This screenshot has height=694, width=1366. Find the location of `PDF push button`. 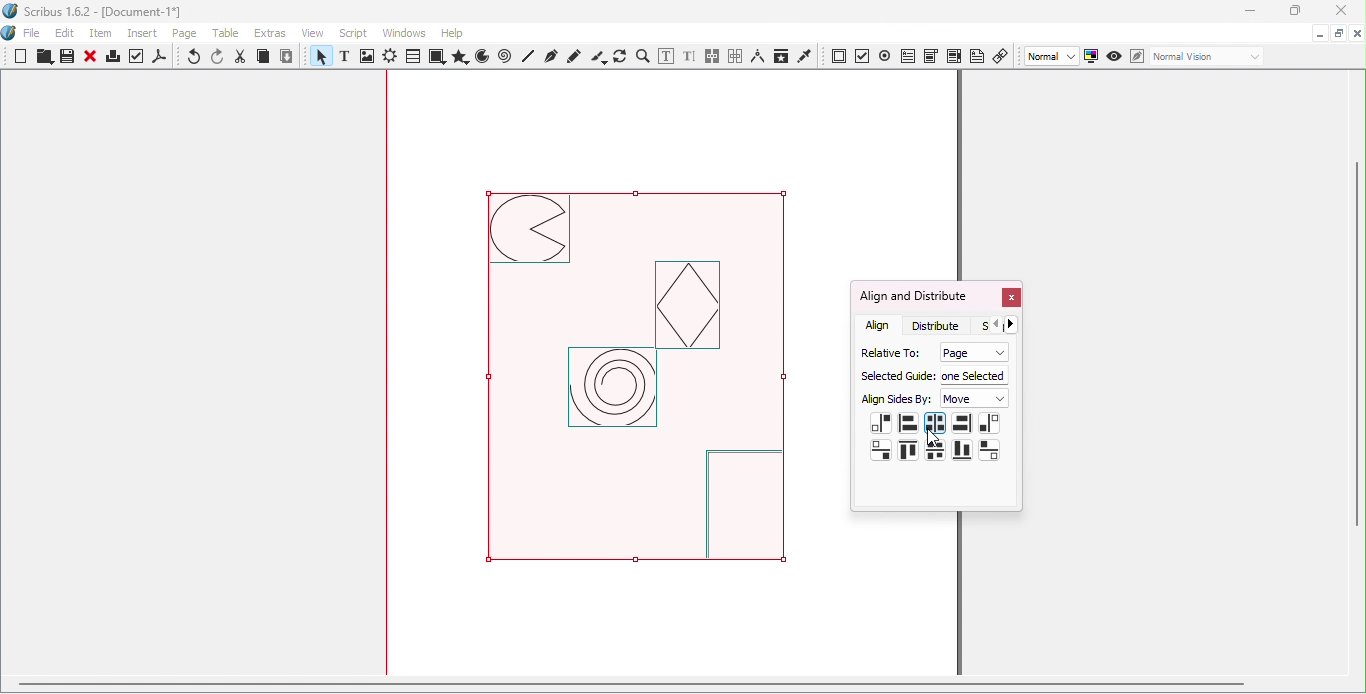

PDF push button is located at coordinates (839, 57).